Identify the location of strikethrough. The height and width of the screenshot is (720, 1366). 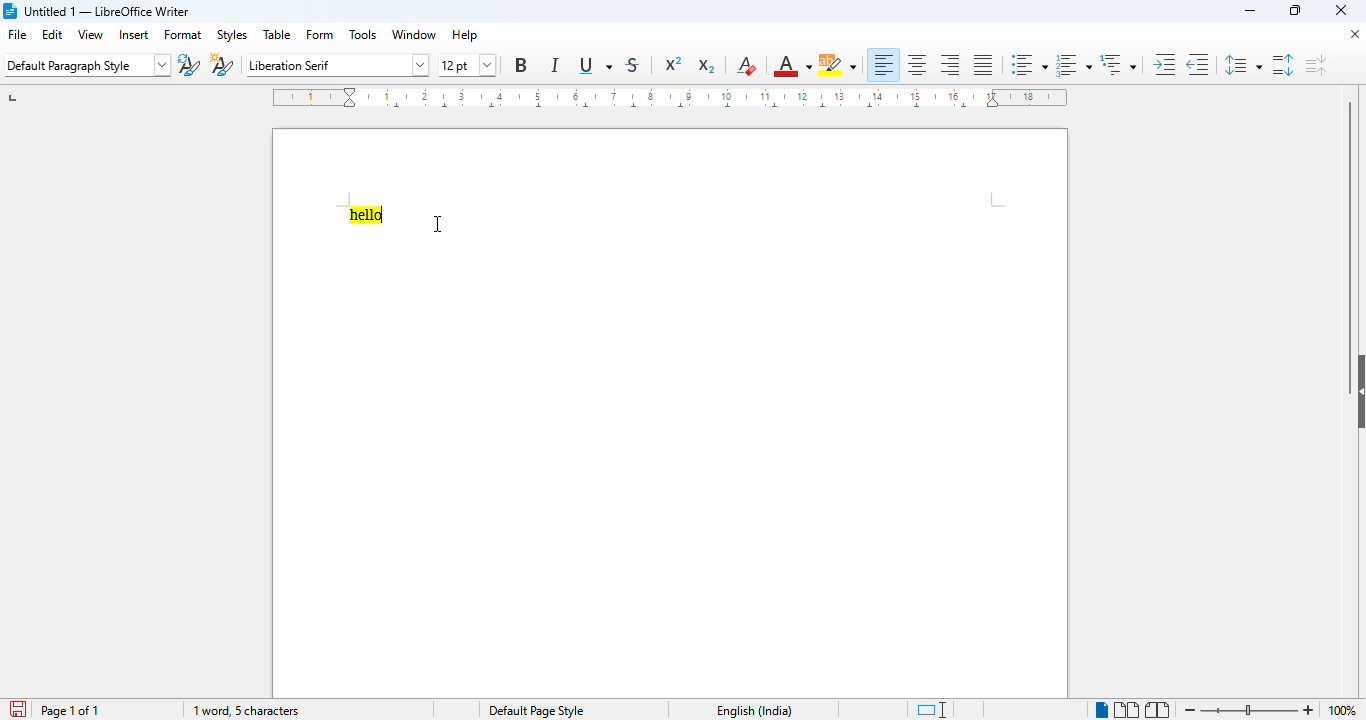
(633, 65).